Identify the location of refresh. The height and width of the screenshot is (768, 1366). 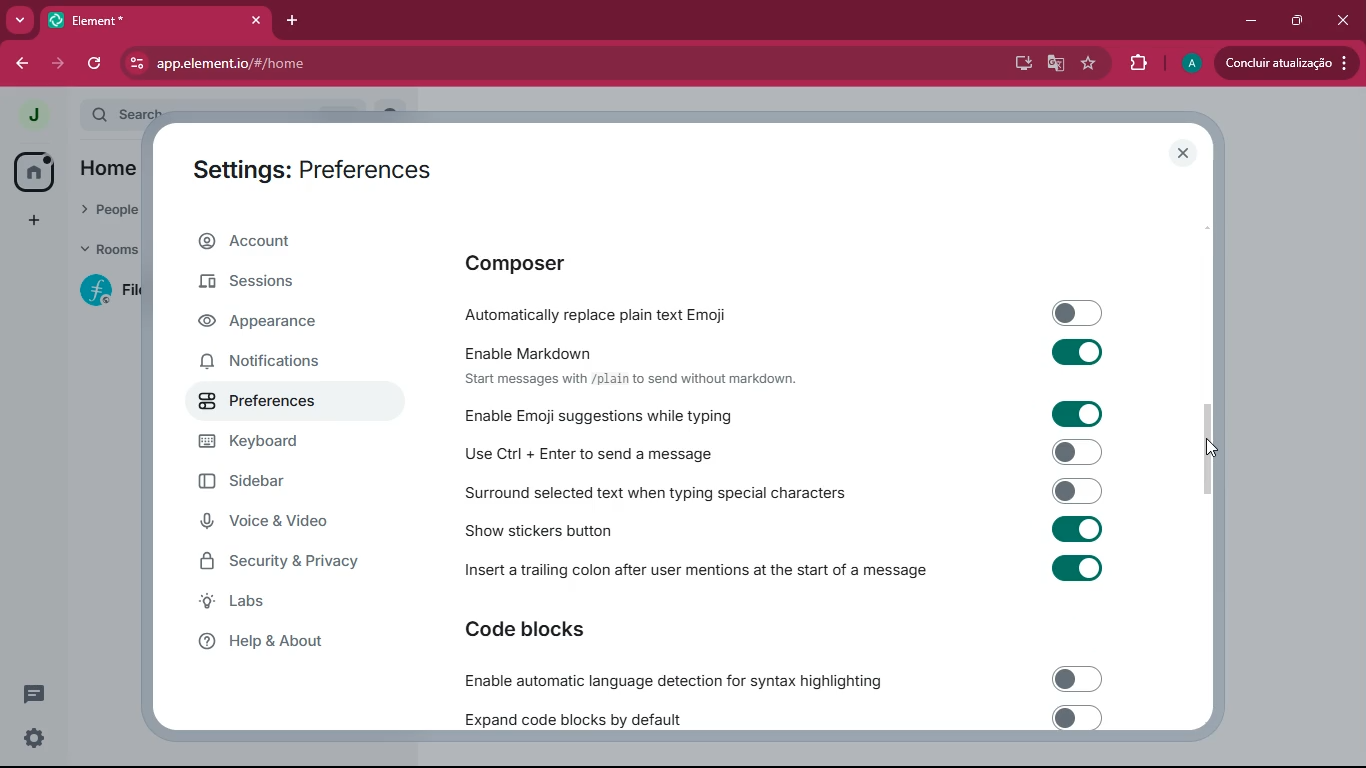
(97, 64).